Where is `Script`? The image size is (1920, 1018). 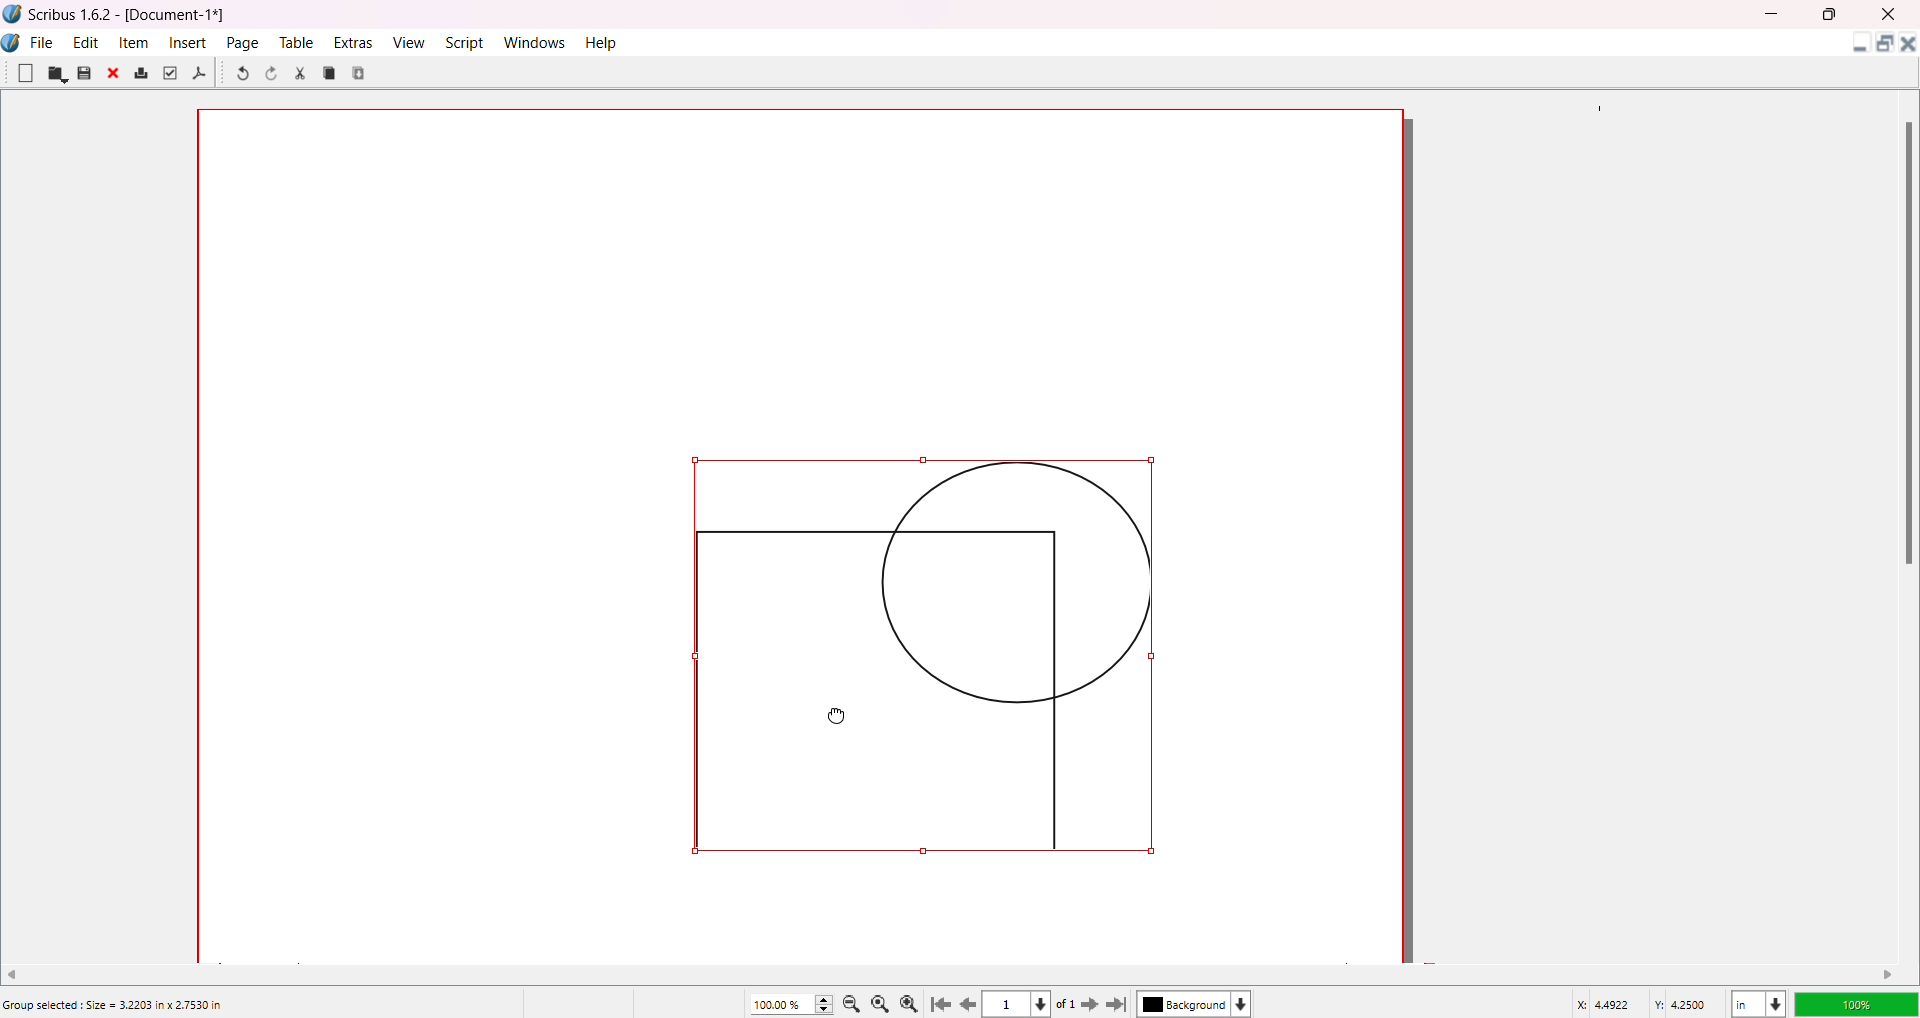
Script is located at coordinates (467, 41).